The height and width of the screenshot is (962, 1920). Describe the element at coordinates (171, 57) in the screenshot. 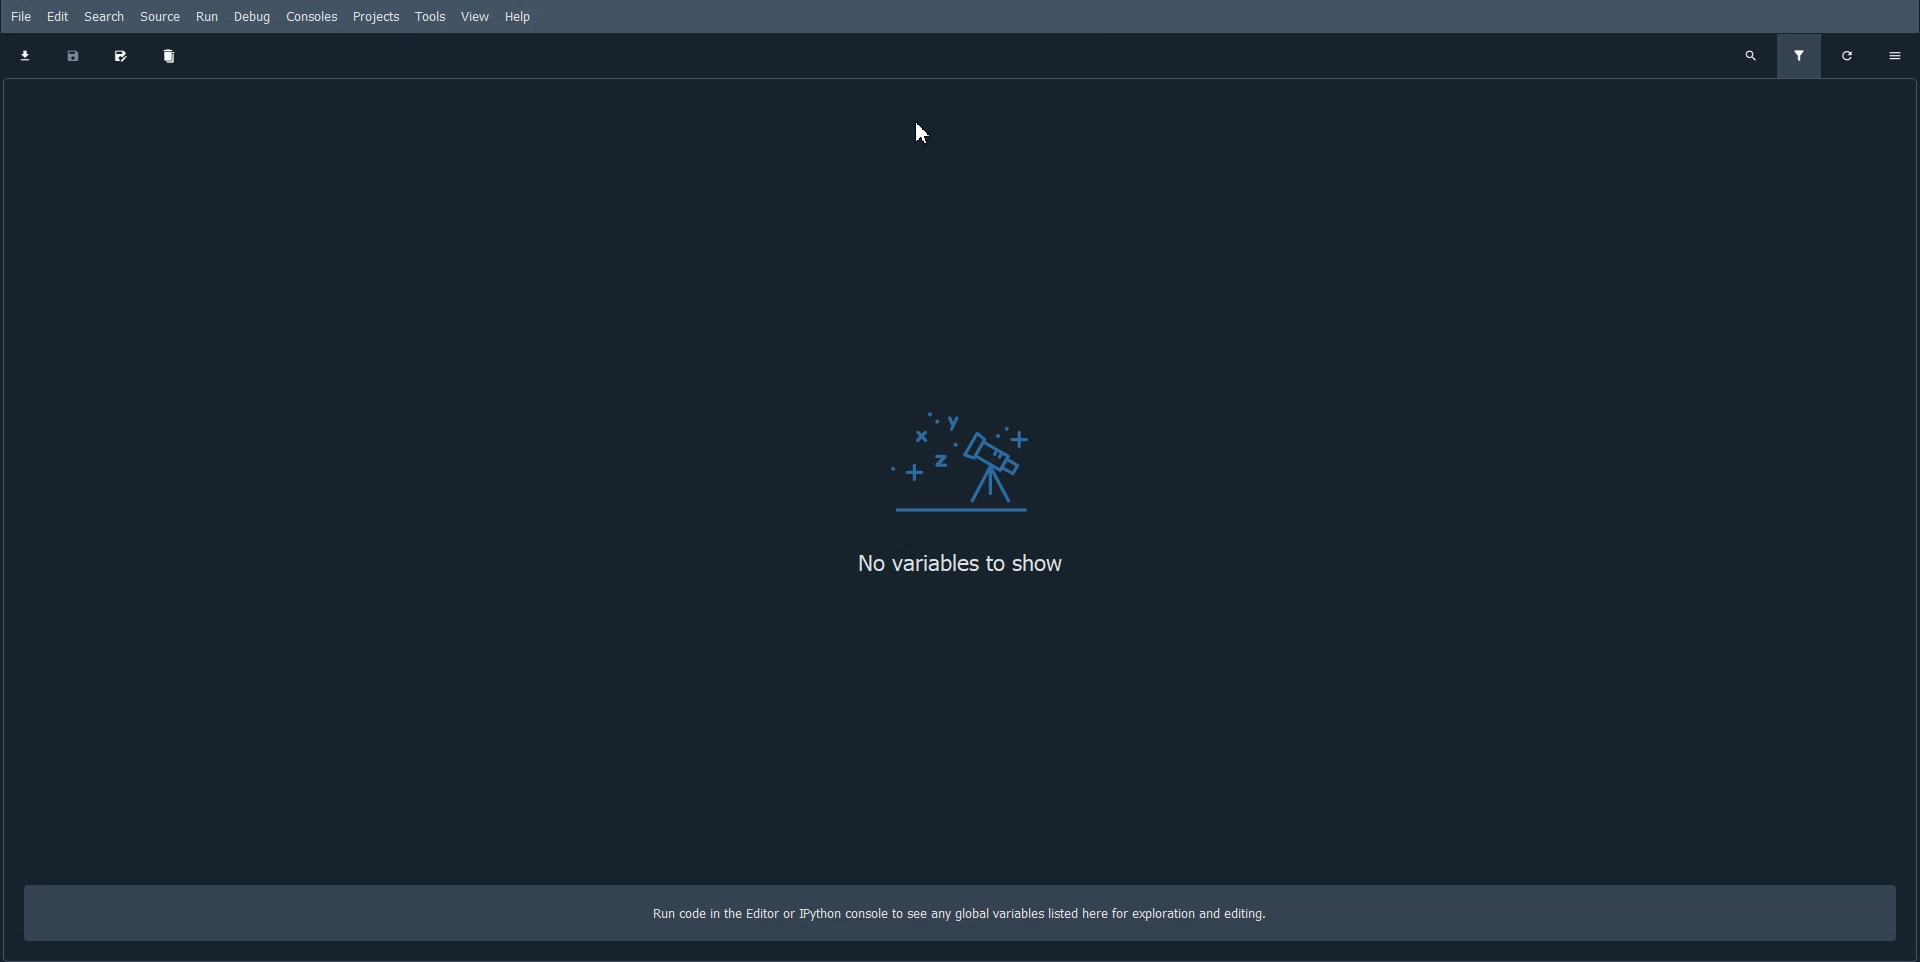

I see `Remove all variables` at that location.